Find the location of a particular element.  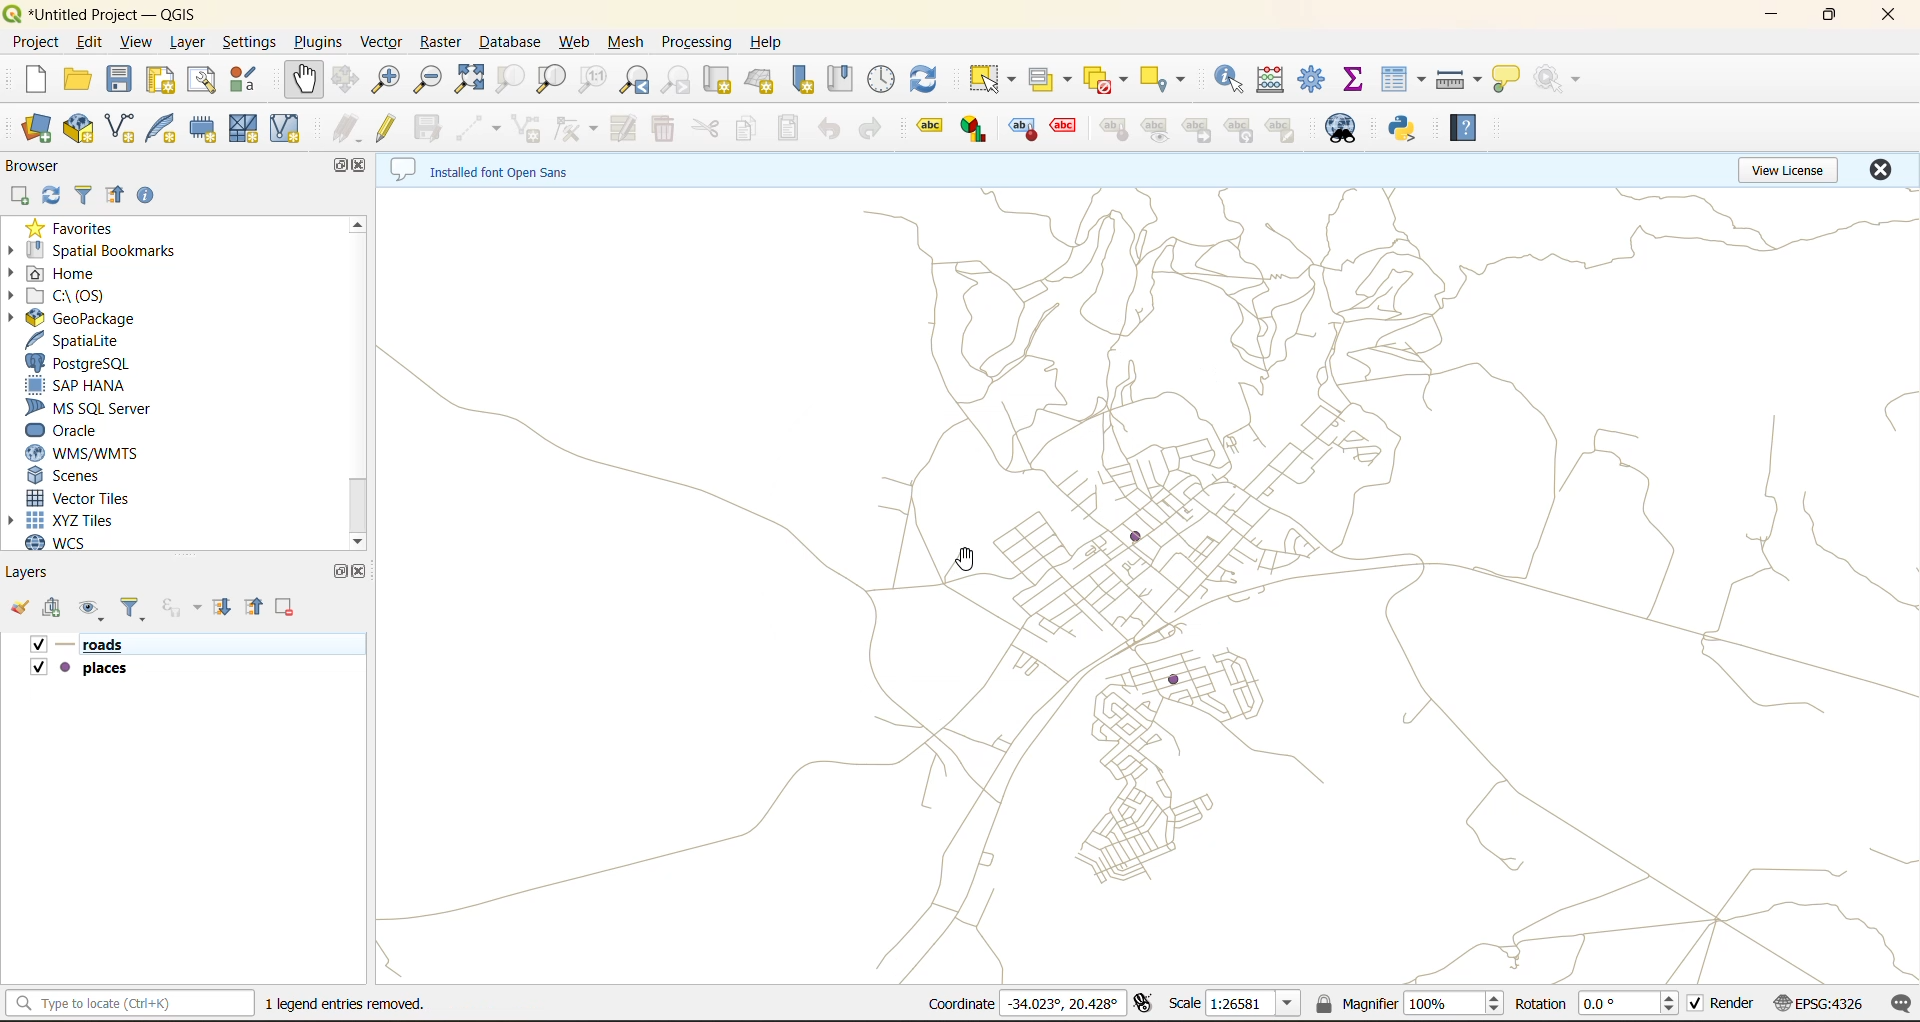

zoom layer is located at coordinates (550, 80).